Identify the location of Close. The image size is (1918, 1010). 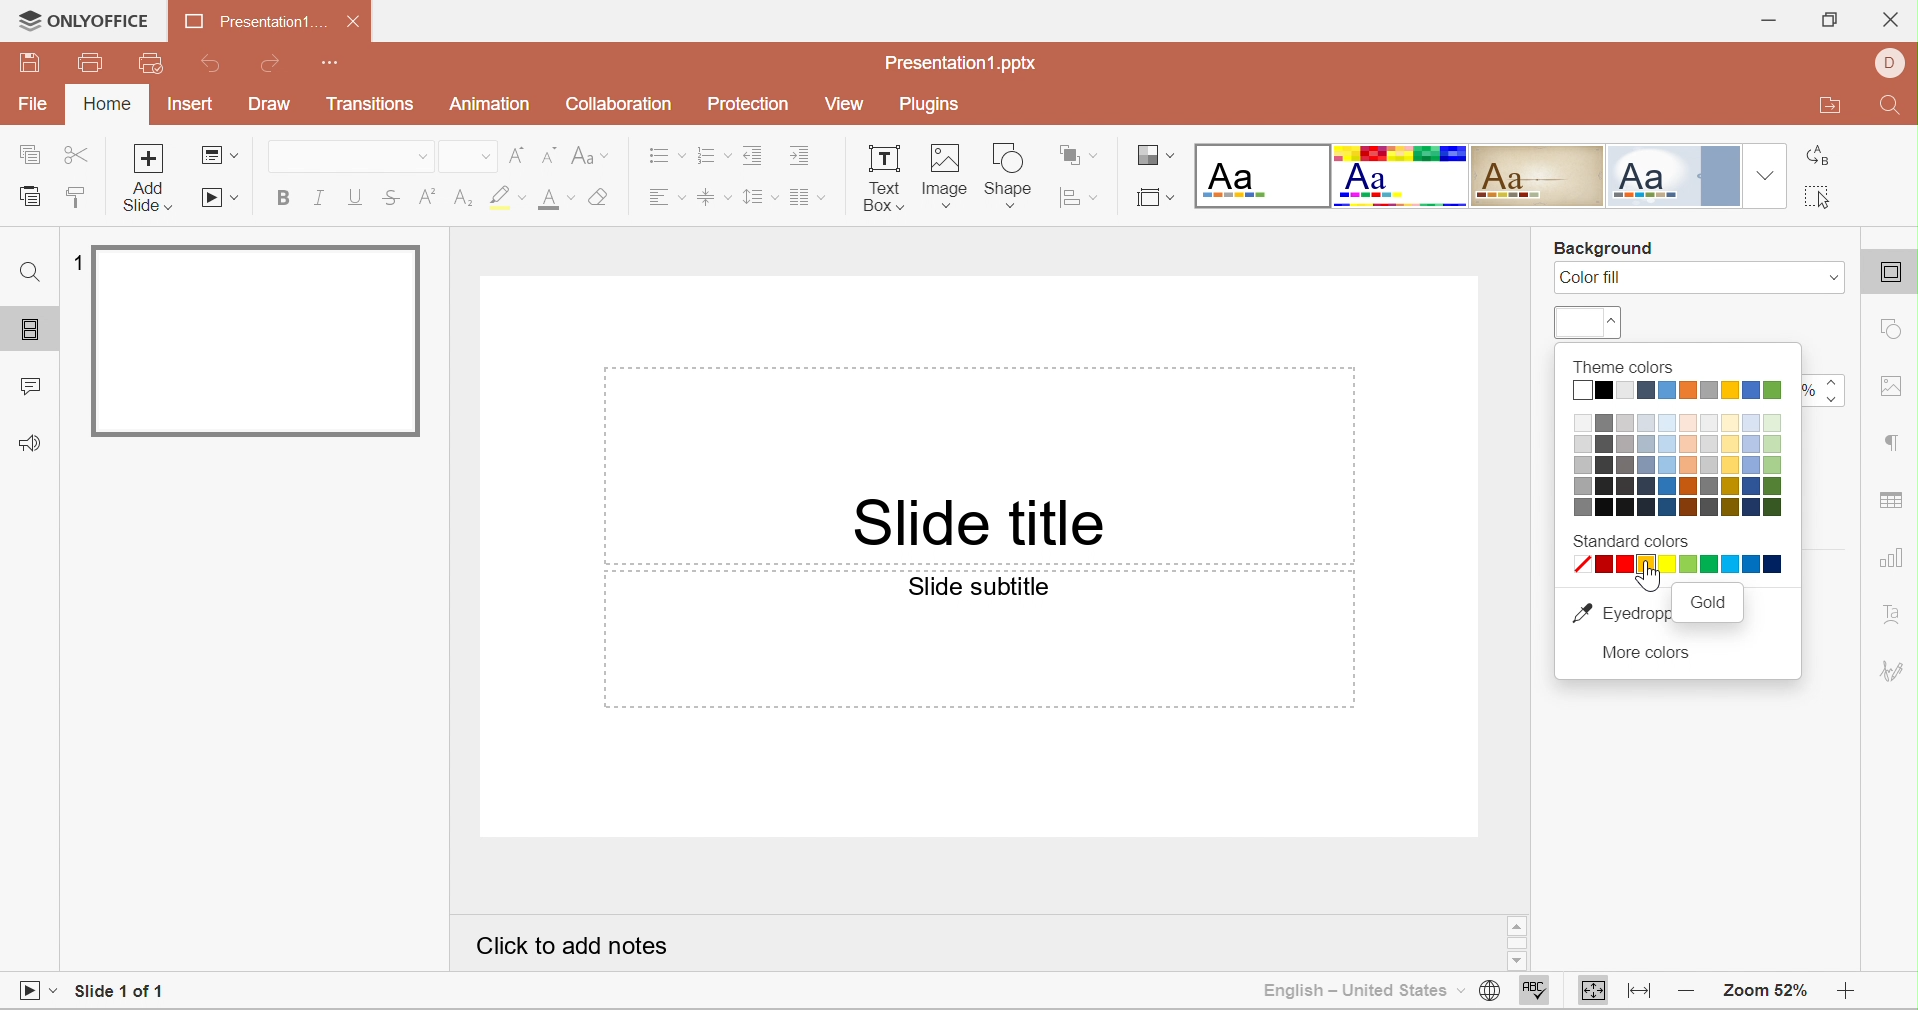
(1891, 20).